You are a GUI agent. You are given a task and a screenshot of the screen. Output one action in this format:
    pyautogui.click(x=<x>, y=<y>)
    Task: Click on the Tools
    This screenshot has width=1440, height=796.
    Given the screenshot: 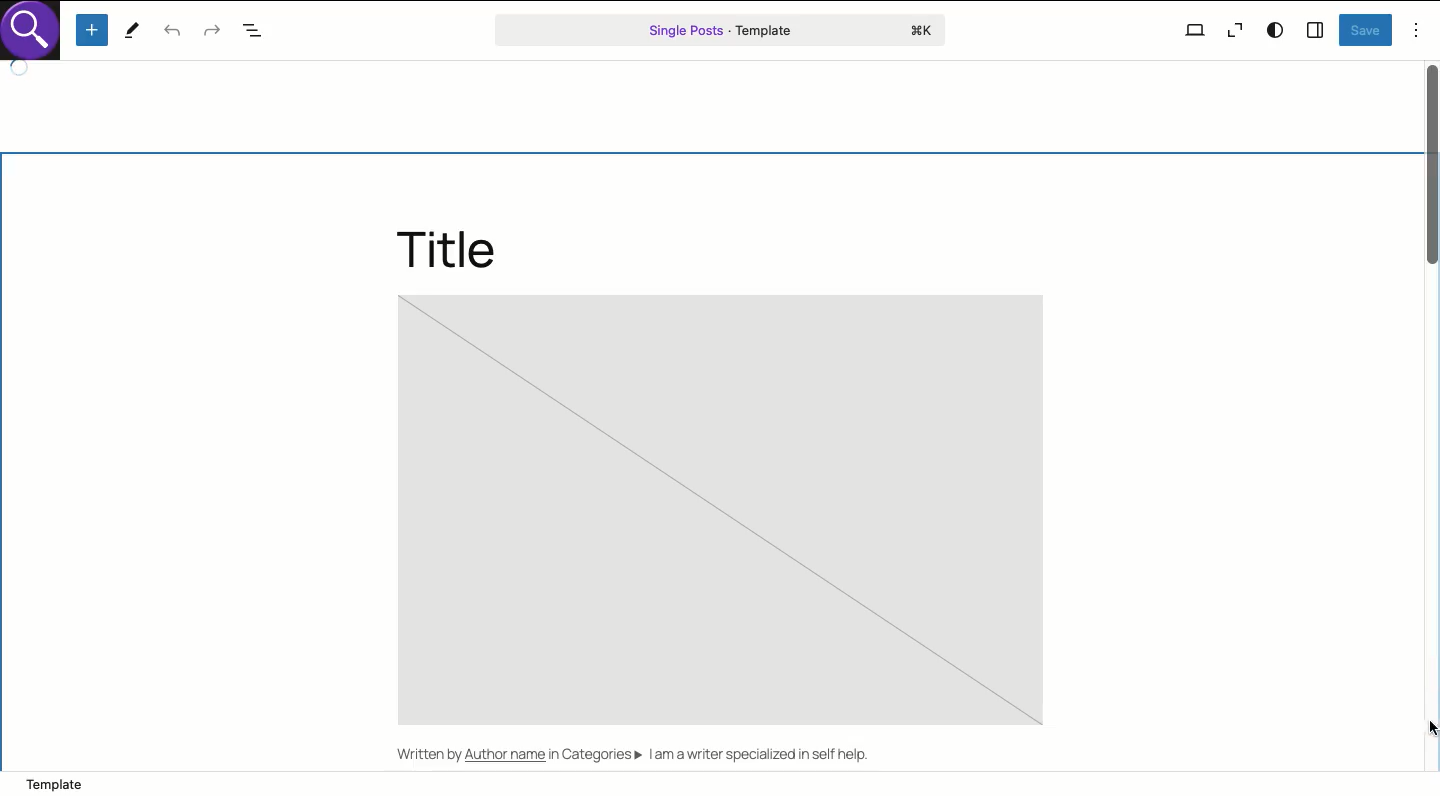 What is the action you would take?
    pyautogui.click(x=132, y=32)
    